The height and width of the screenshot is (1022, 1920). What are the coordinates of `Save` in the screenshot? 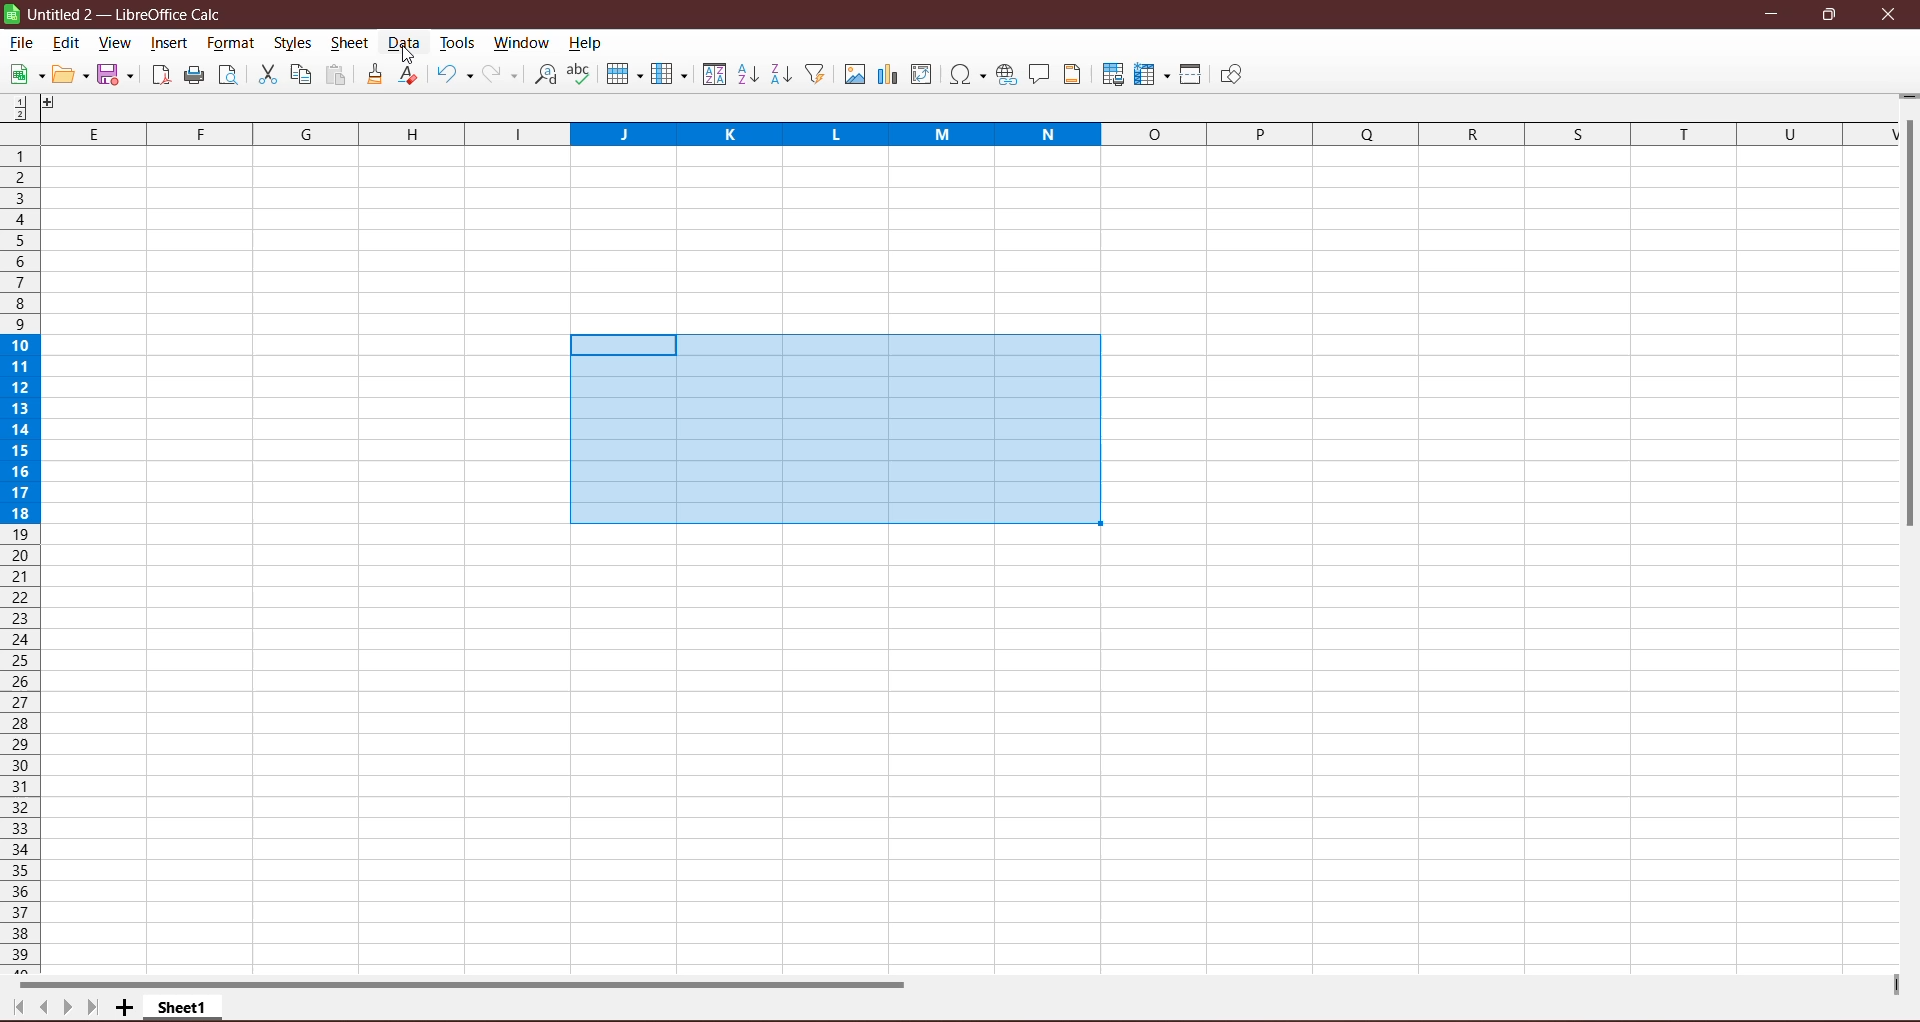 It's located at (118, 76).